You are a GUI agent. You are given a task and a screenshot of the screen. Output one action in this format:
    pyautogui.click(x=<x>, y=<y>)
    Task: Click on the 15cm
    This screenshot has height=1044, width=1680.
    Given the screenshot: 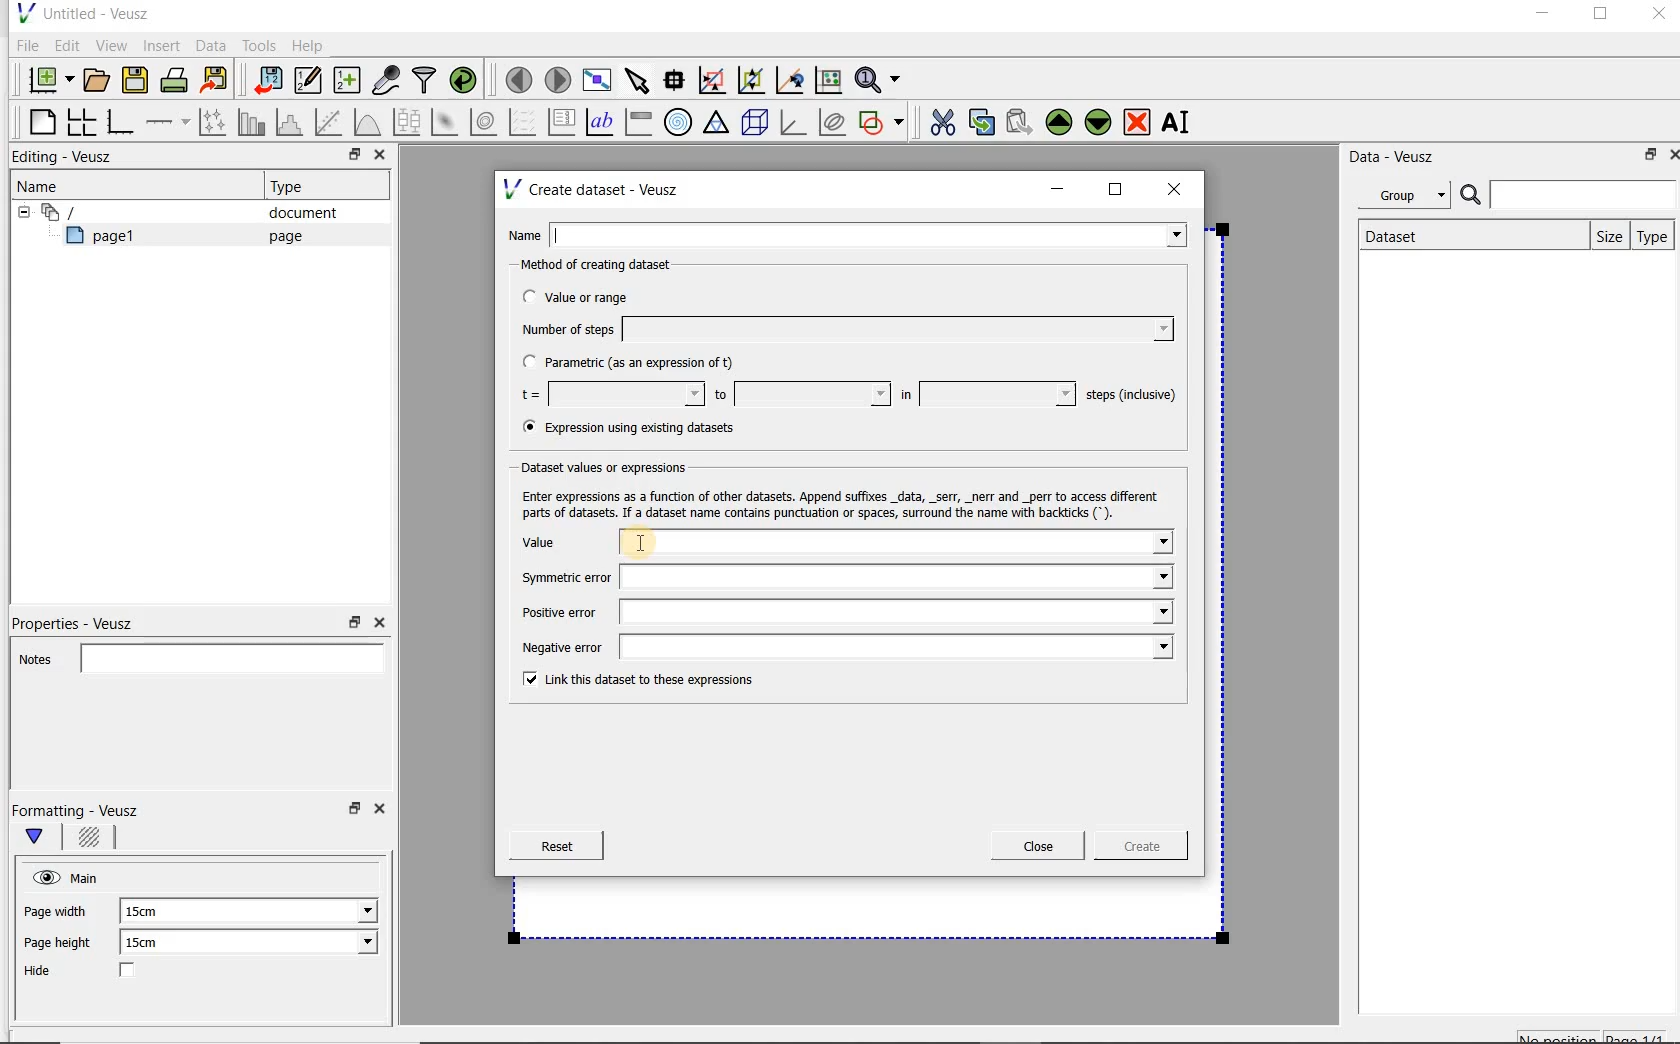 What is the action you would take?
    pyautogui.click(x=152, y=912)
    